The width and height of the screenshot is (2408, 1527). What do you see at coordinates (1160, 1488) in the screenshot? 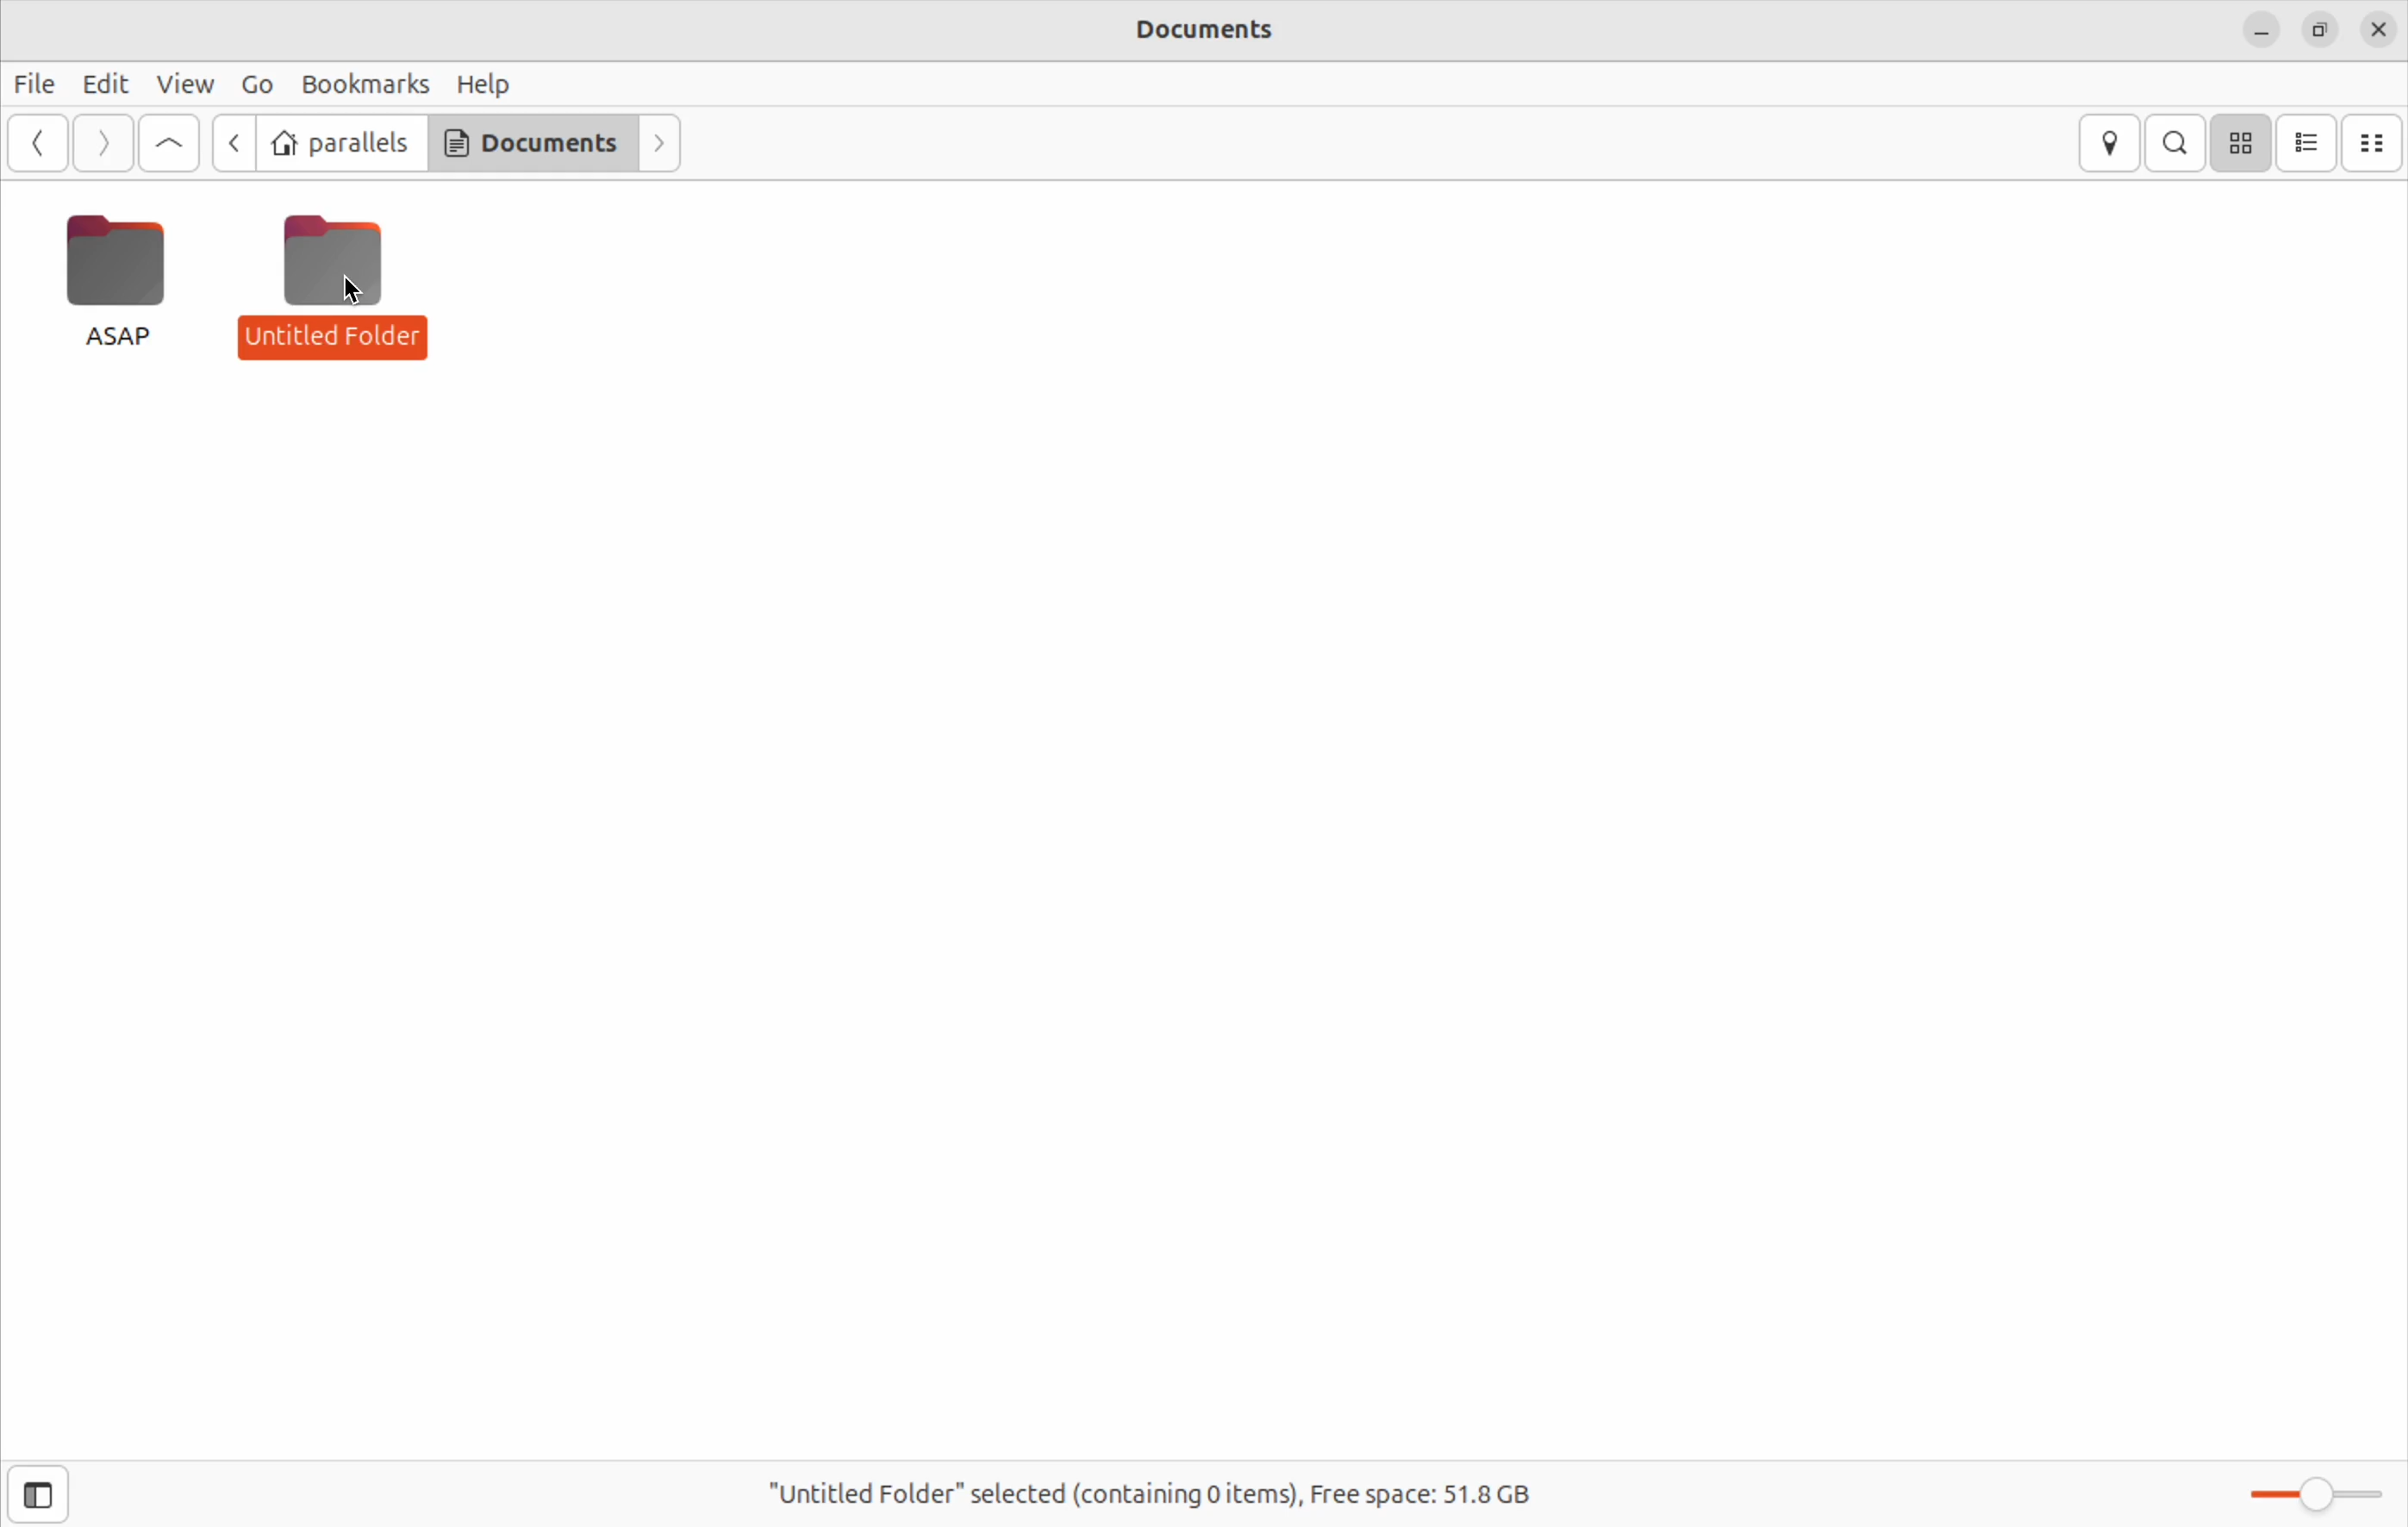
I see `"Untitled Folder" selected(containing 0 items), Free space: 51.8 GB` at bounding box center [1160, 1488].